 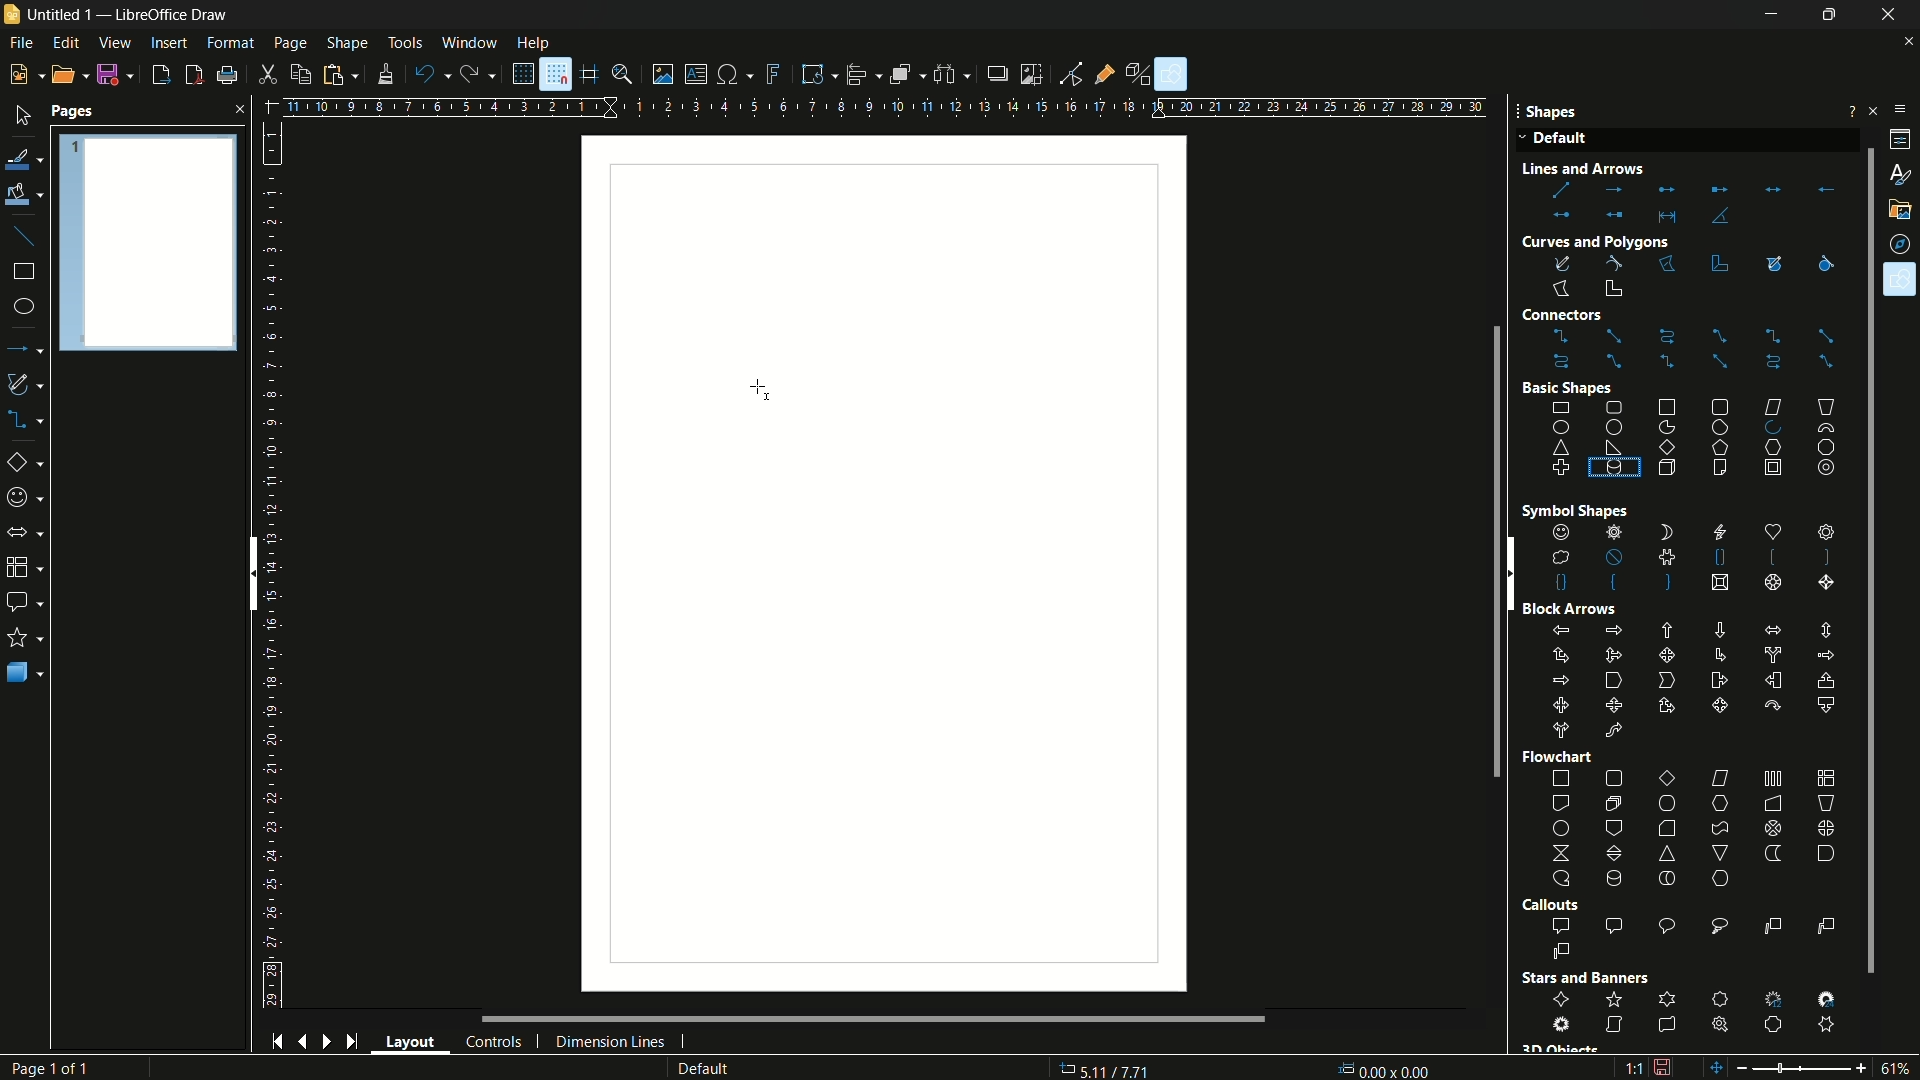 What do you see at coordinates (1696, 940) in the screenshot?
I see `callout` at bounding box center [1696, 940].